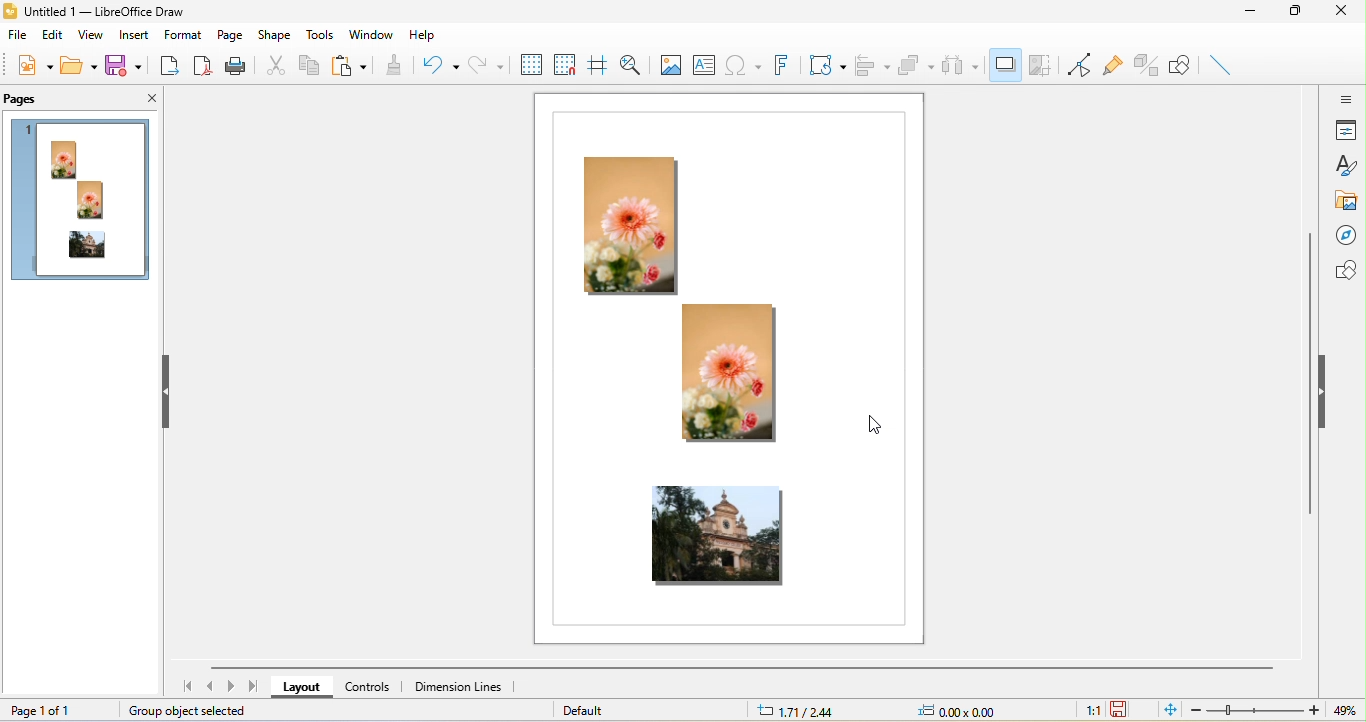  Describe the element at coordinates (395, 65) in the screenshot. I see `clone formatting` at that location.